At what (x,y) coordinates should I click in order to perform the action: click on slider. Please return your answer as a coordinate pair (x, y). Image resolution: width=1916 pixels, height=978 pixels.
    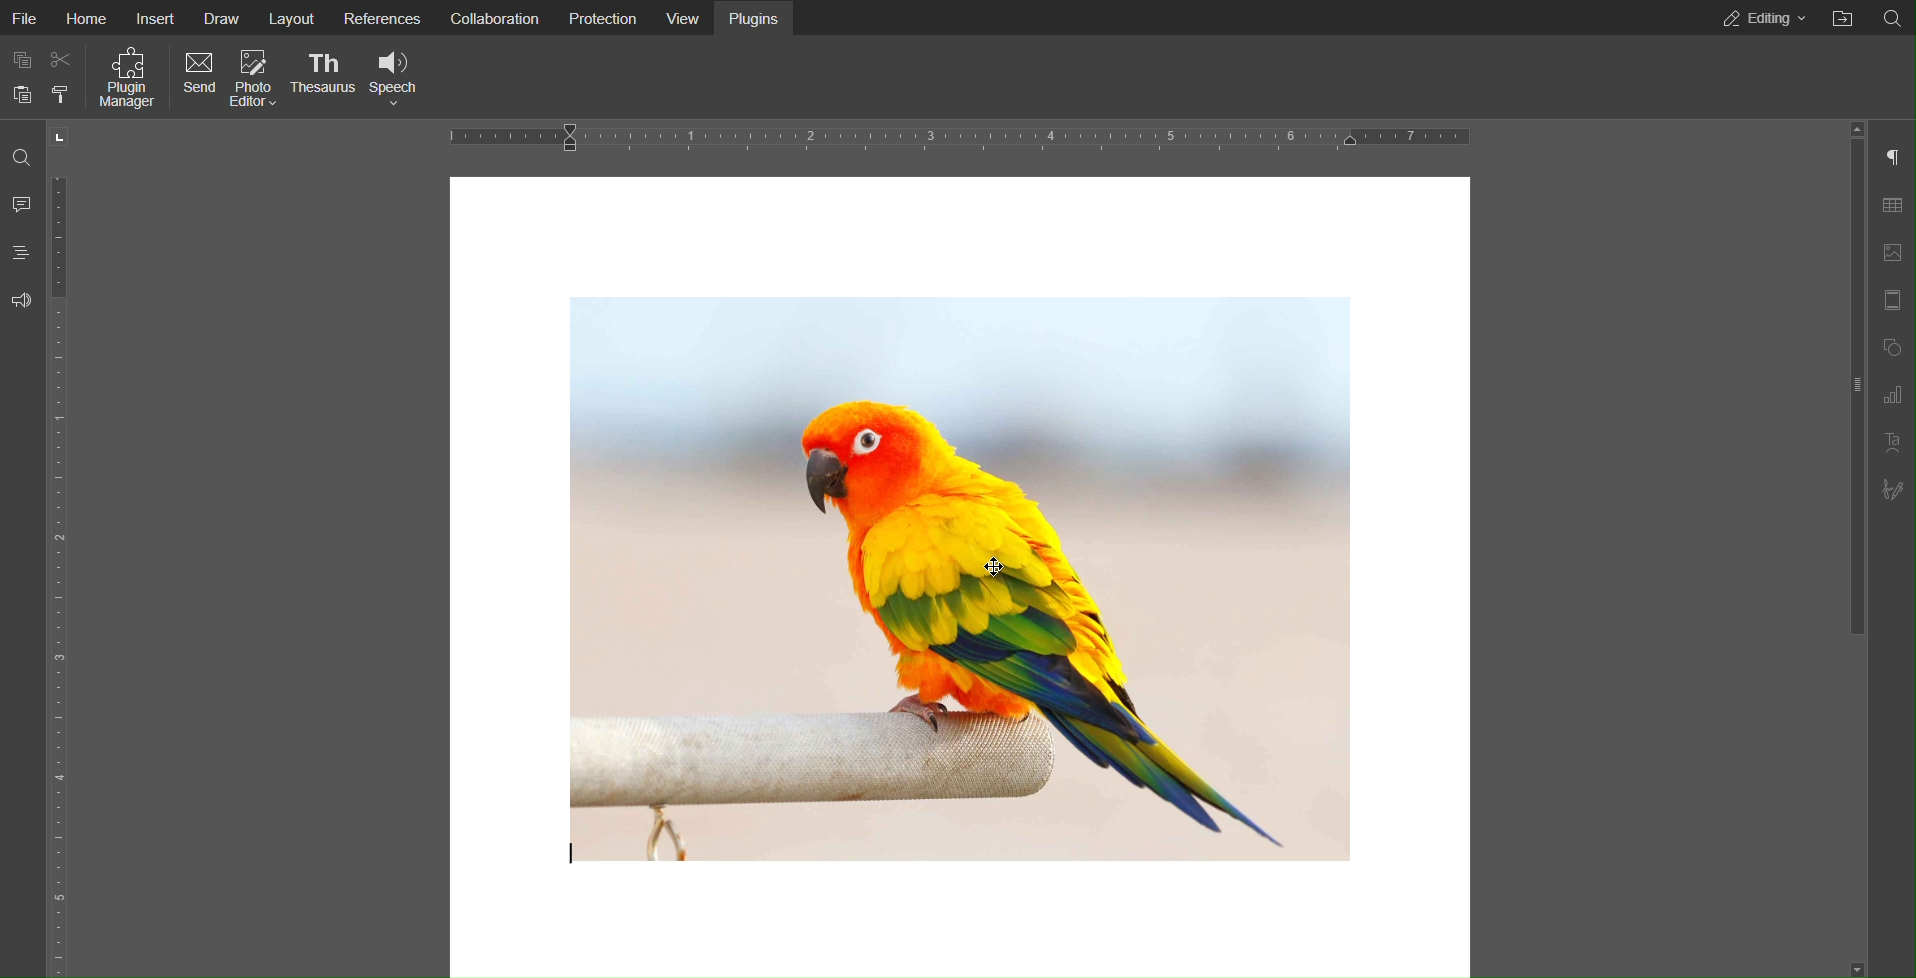
    Looking at the image, I should click on (1850, 383).